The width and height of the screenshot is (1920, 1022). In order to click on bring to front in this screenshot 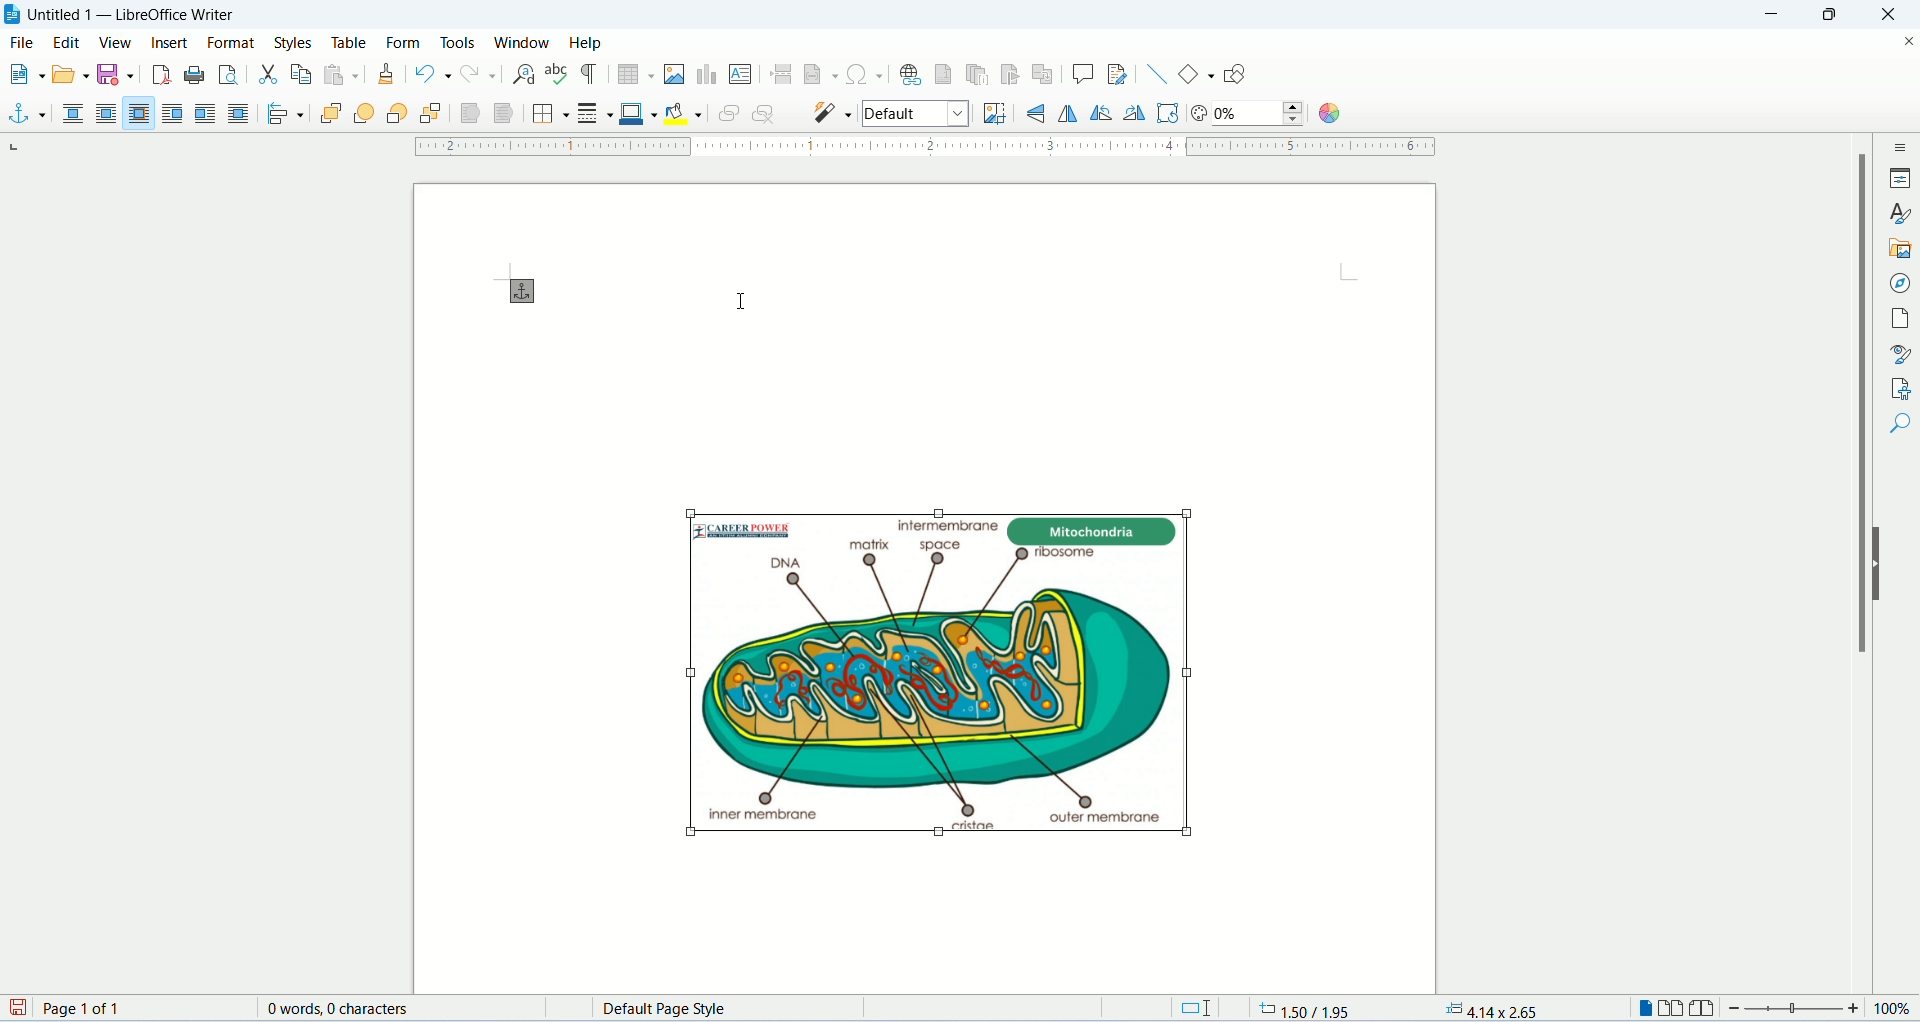, I will do `click(329, 116)`.